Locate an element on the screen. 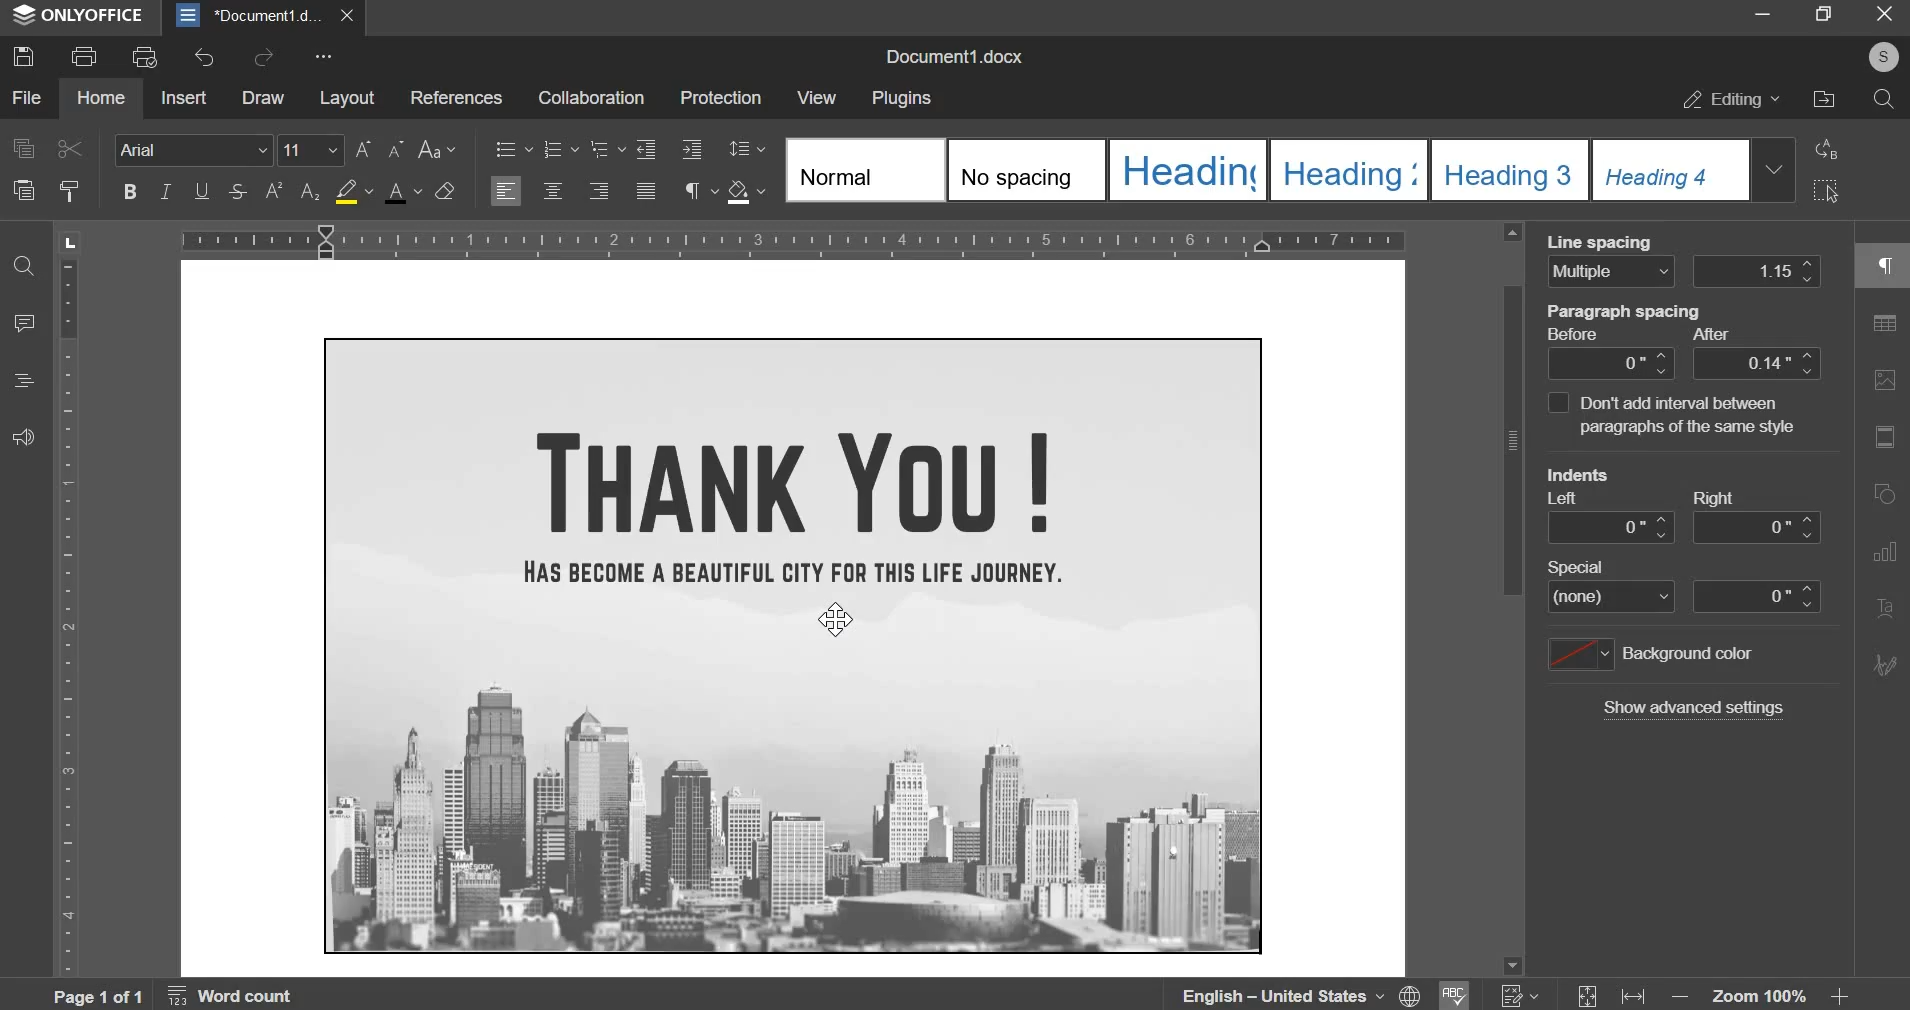 This screenshot has height=1010, width=1910. decremental font size is located at coordinates (398, 150).